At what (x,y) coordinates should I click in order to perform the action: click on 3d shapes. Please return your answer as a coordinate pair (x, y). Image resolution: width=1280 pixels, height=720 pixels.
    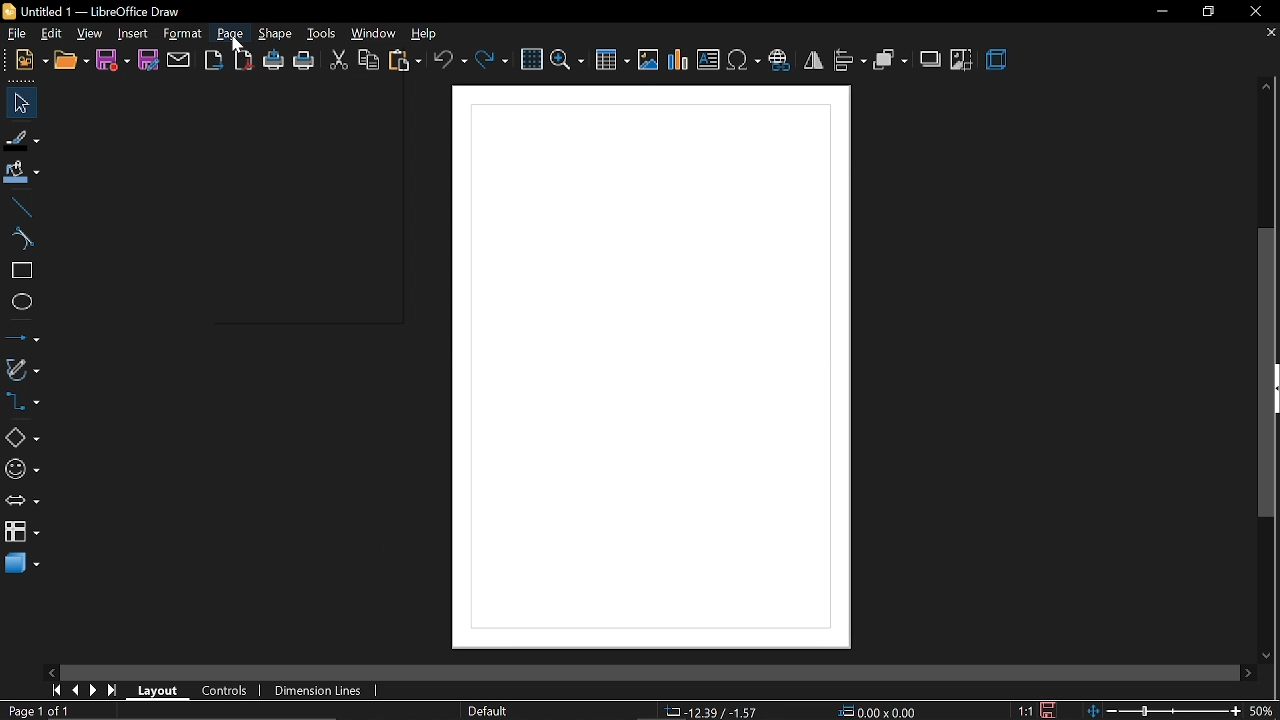
    Looking at the image, I should click on (23, 566).